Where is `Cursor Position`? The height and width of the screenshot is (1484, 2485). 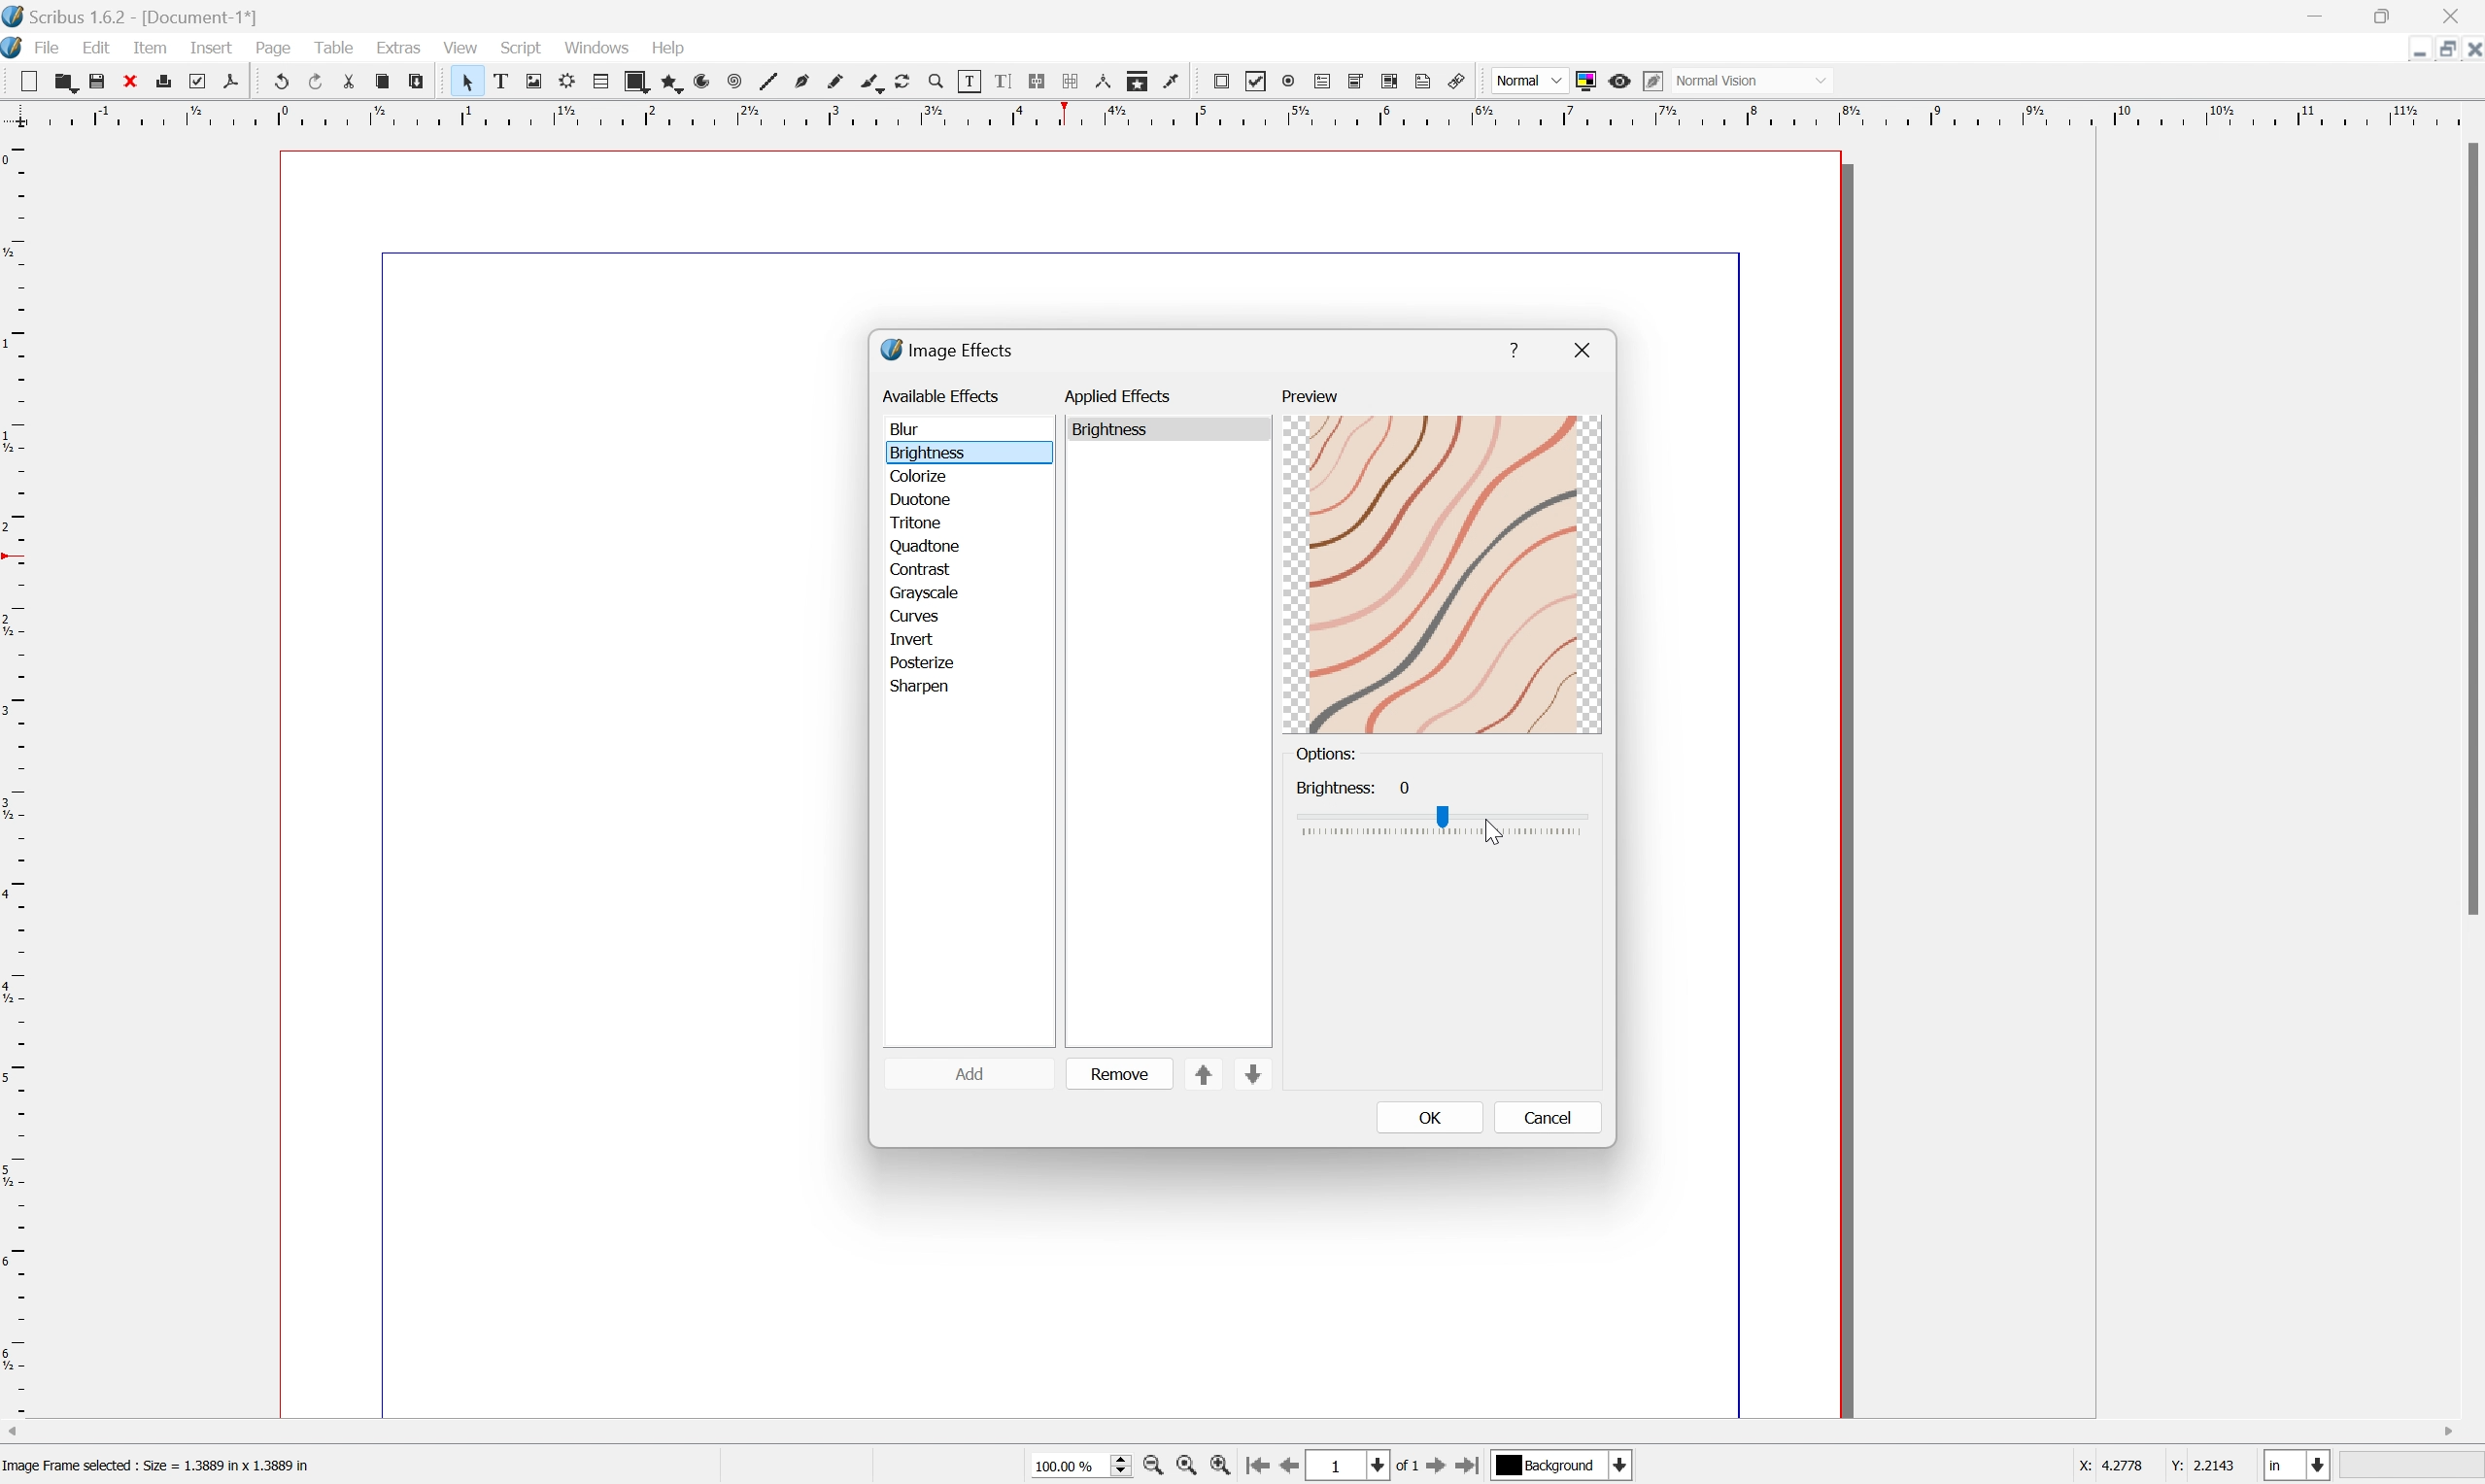
Cursor Position is located at coordinates (1493, 834).